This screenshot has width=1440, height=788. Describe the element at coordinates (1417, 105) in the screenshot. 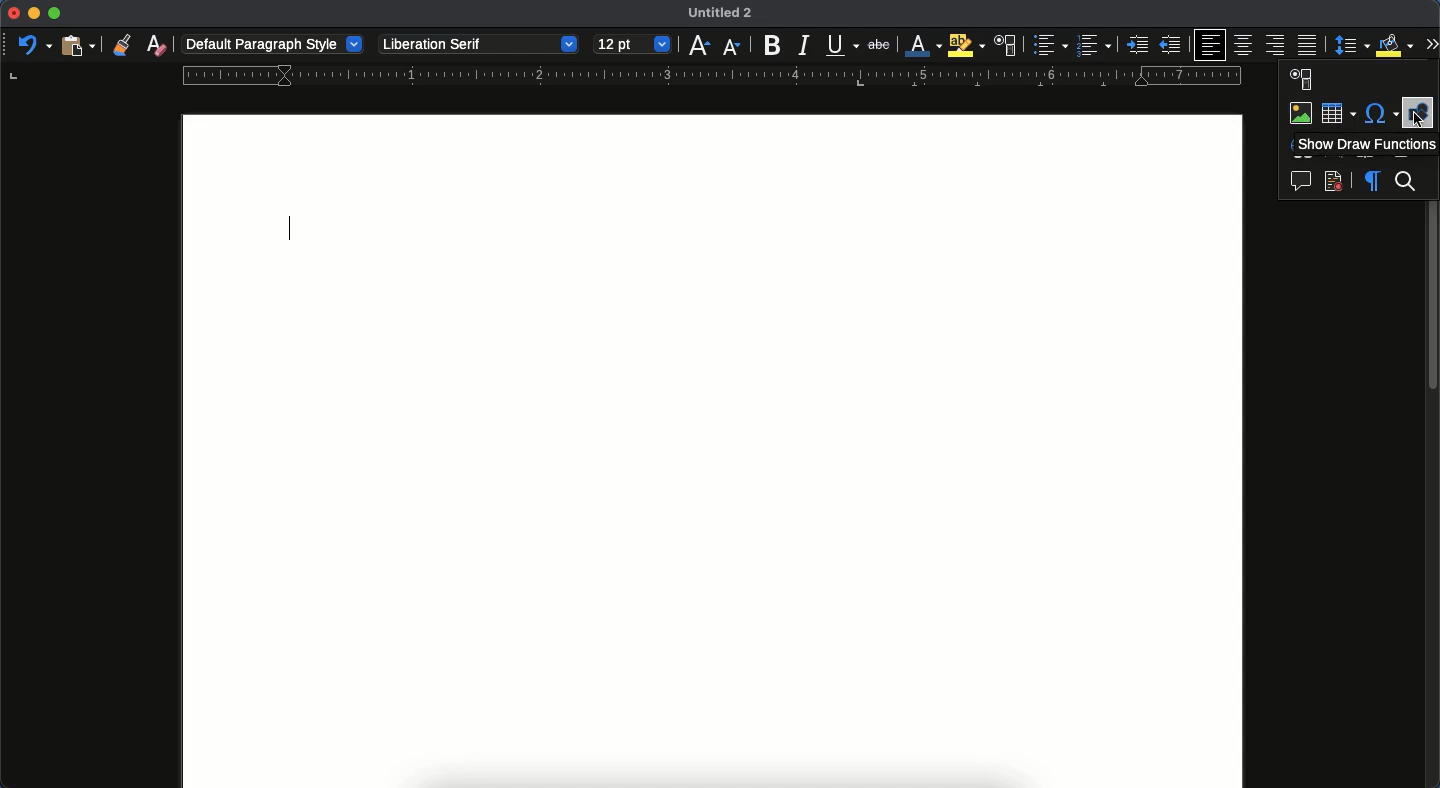

I see `shapes` at that location.